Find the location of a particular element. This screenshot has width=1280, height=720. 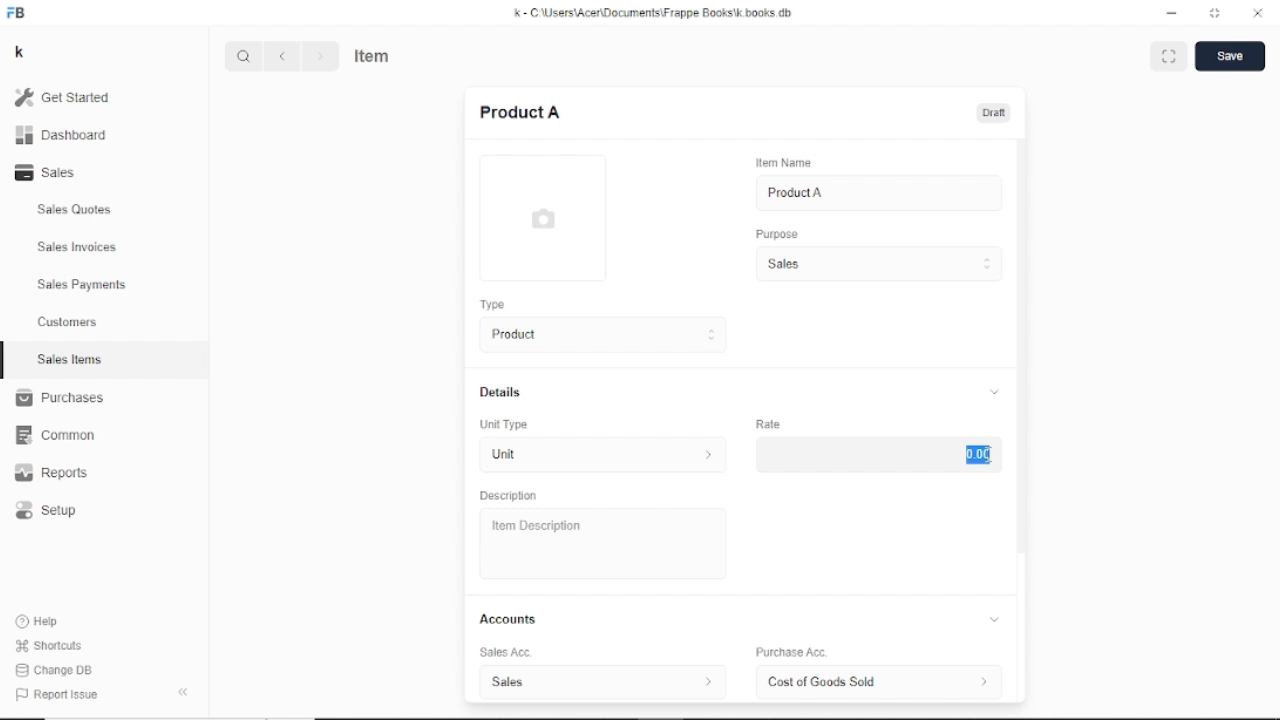

Customers is located at coordinates (69, 321).